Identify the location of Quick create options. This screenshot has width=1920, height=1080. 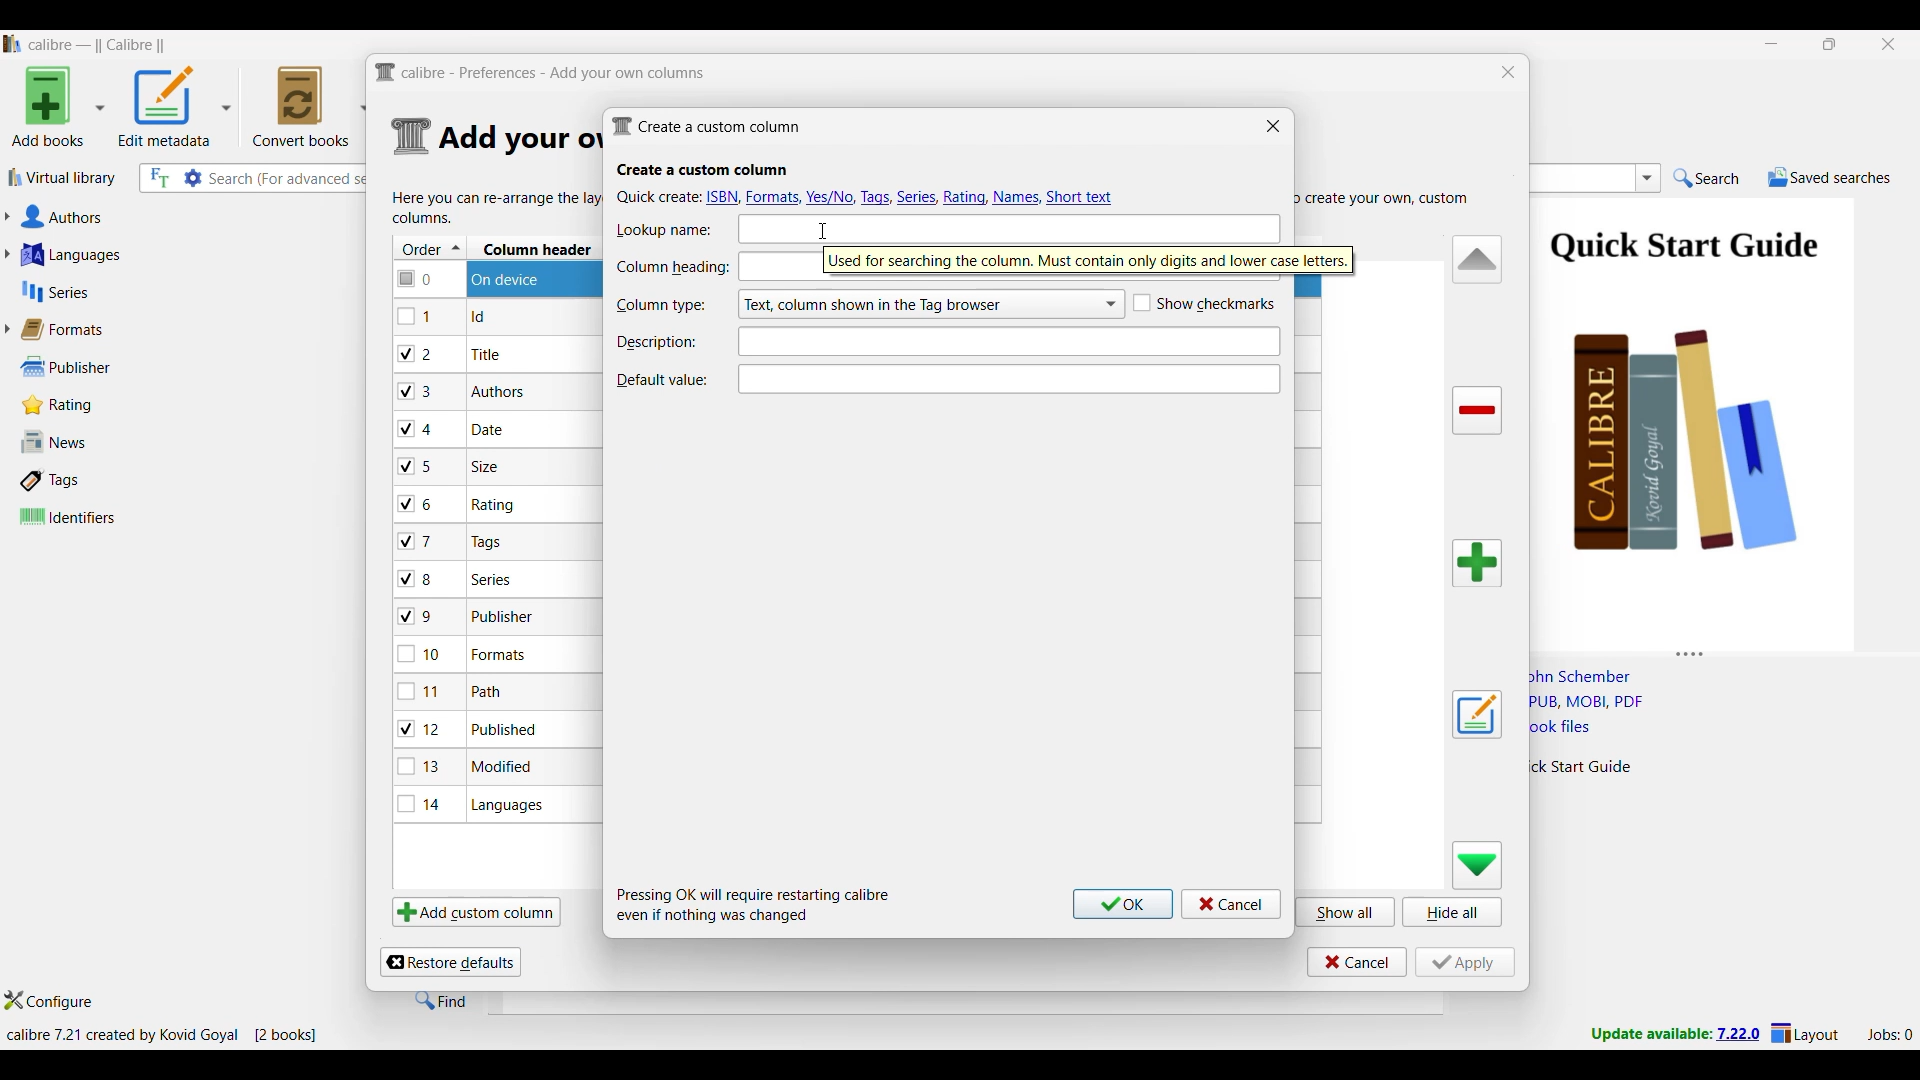
(868, 196).